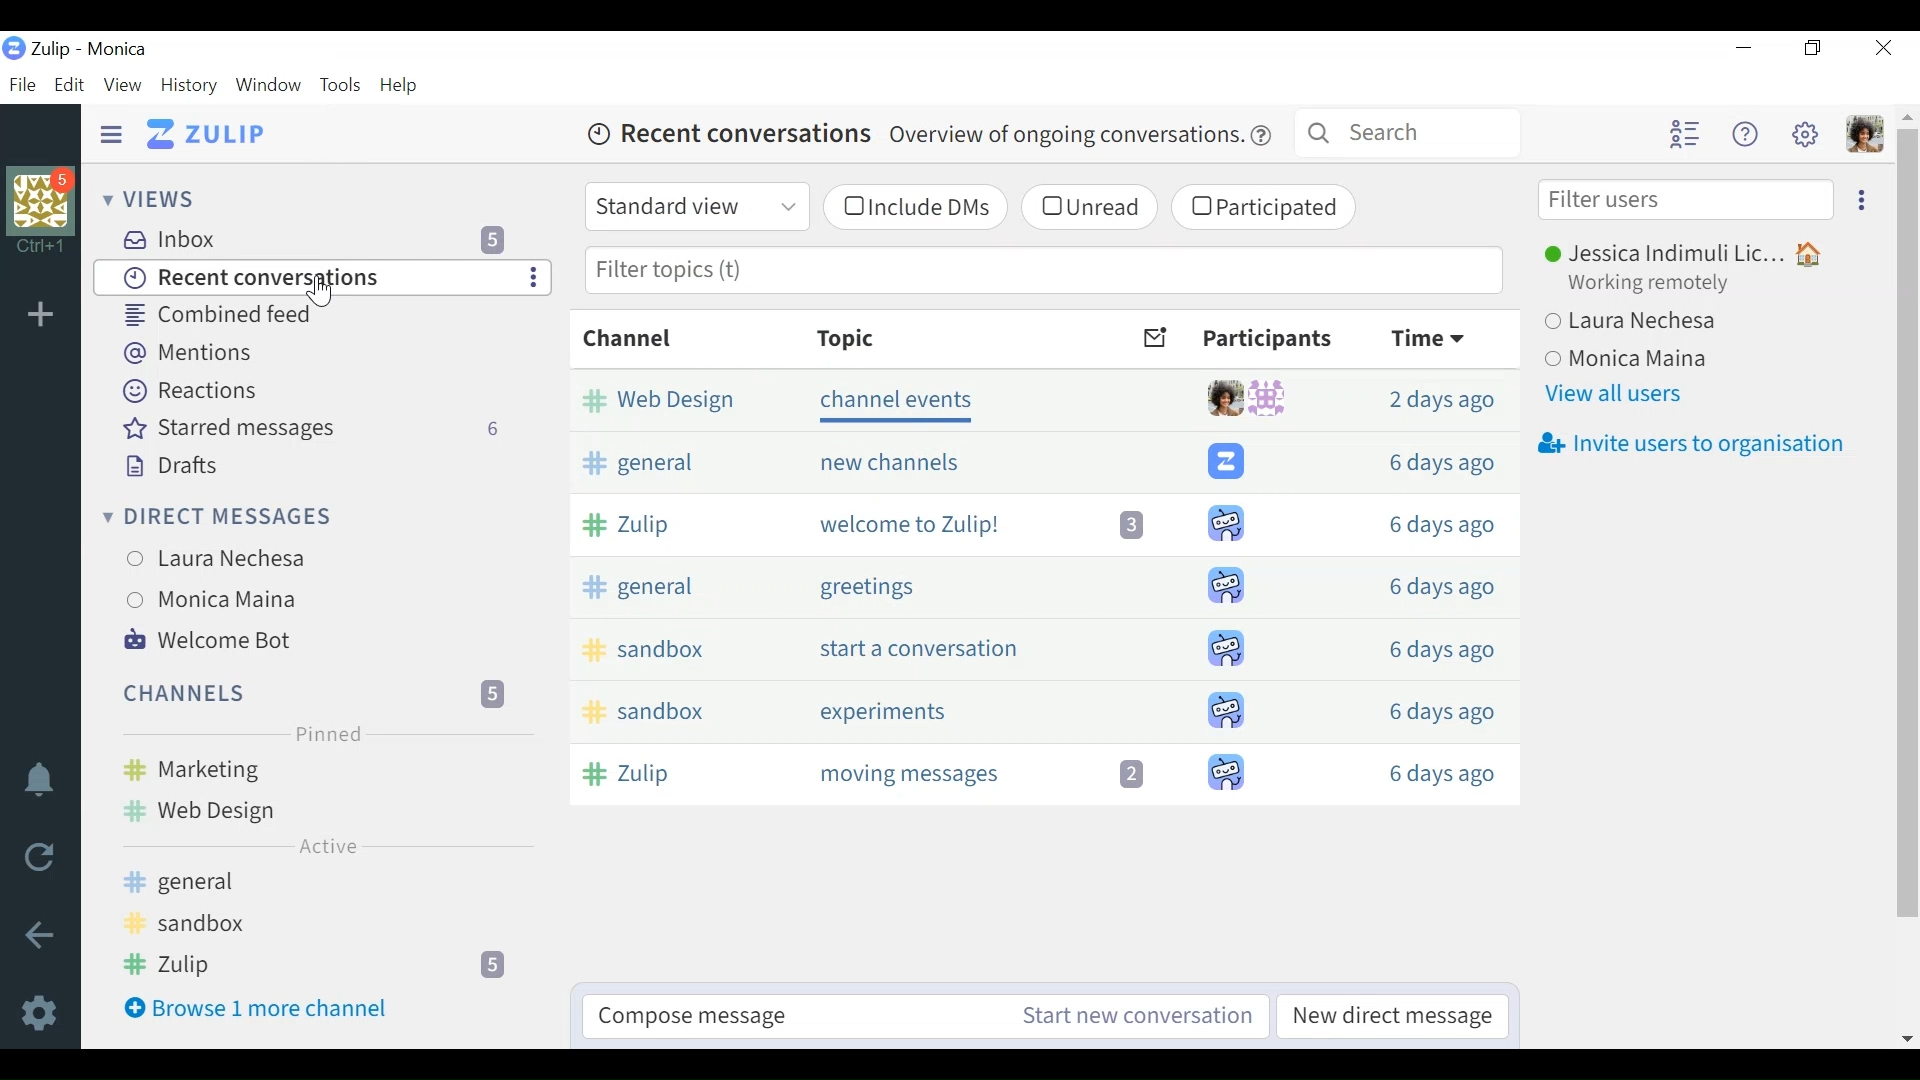  Describe the element at coordinates (25, 84) in the screenshot. I see `File` at that location.